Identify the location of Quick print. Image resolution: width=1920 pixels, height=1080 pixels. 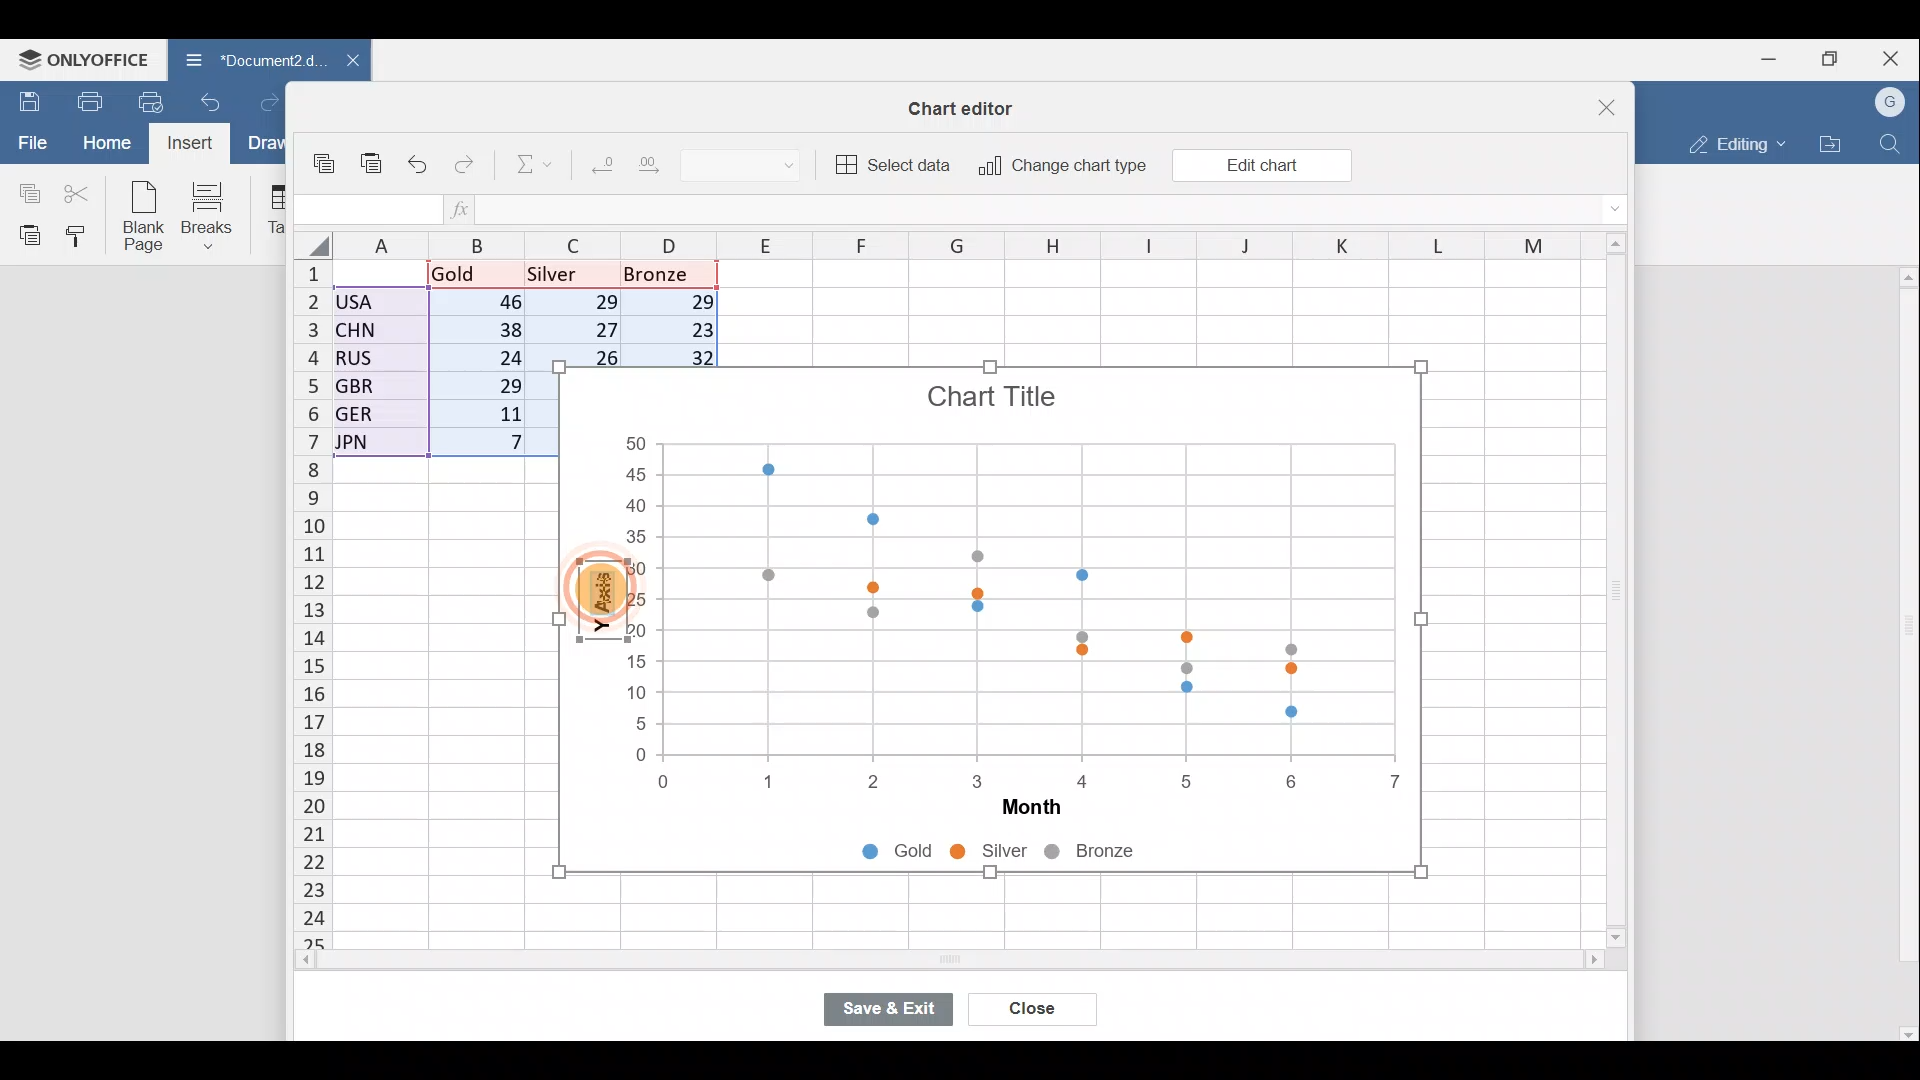
(152, 102).